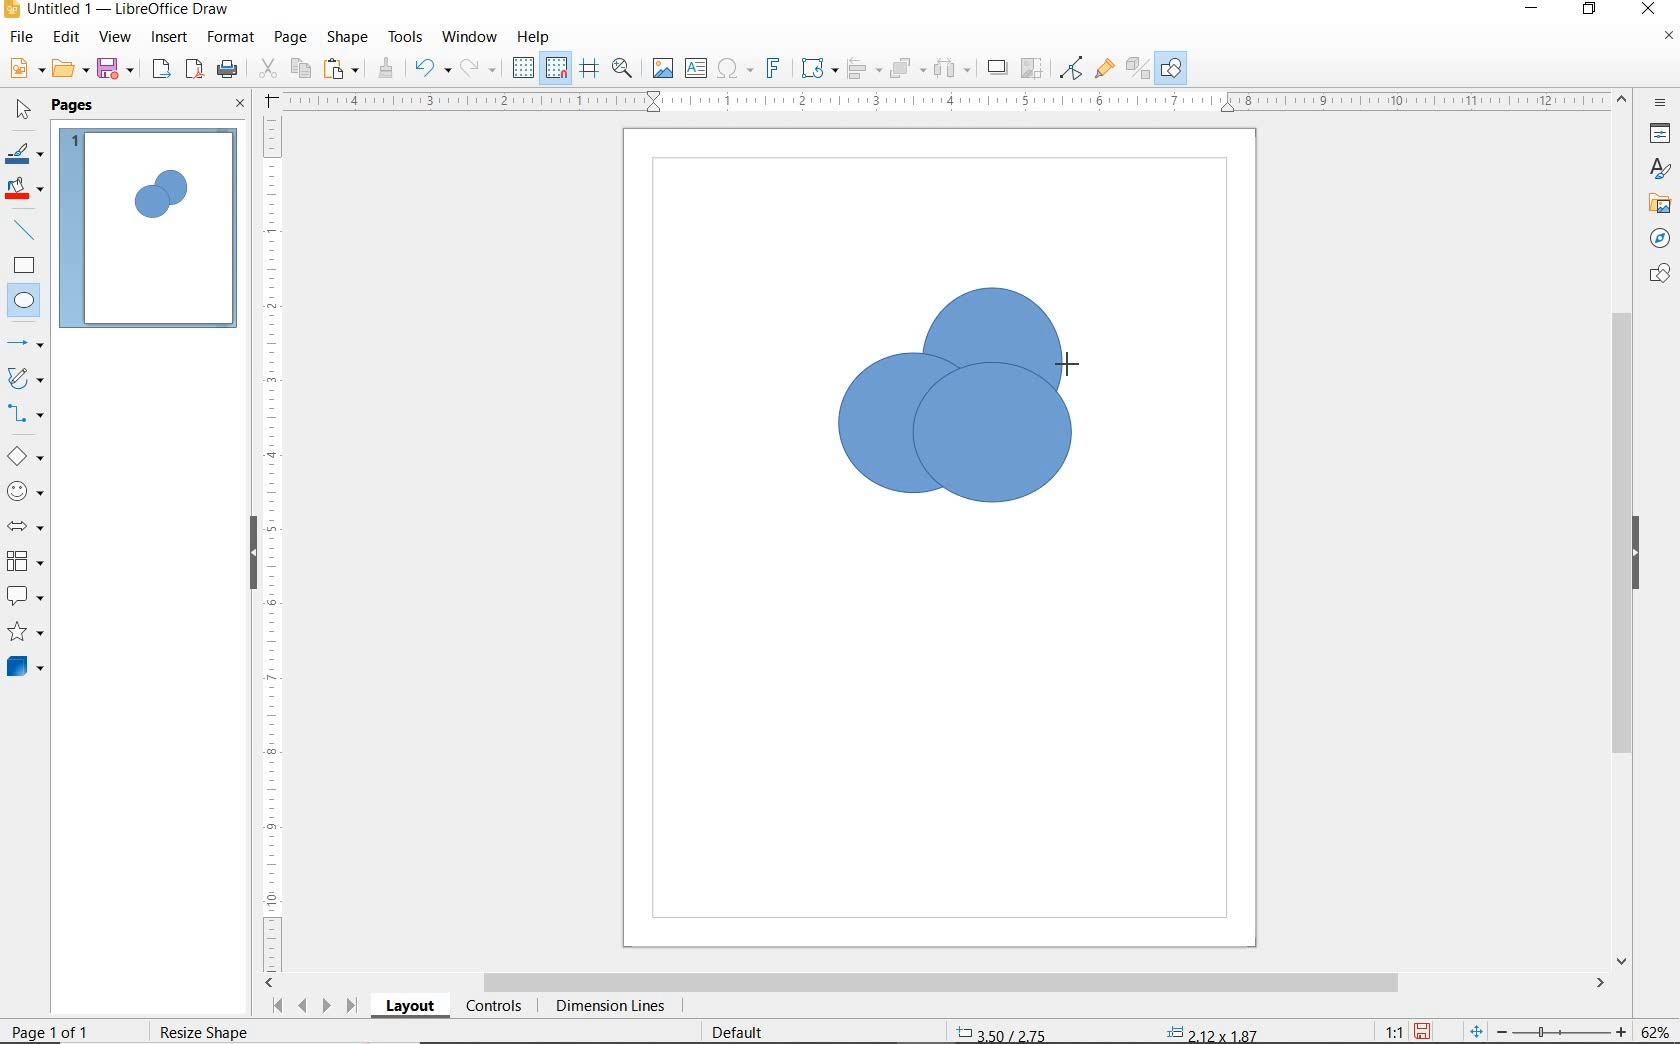 Image resolution: width=1680 pixels, height=1044 pixels. I want to click on REDO, so click(479, 69).